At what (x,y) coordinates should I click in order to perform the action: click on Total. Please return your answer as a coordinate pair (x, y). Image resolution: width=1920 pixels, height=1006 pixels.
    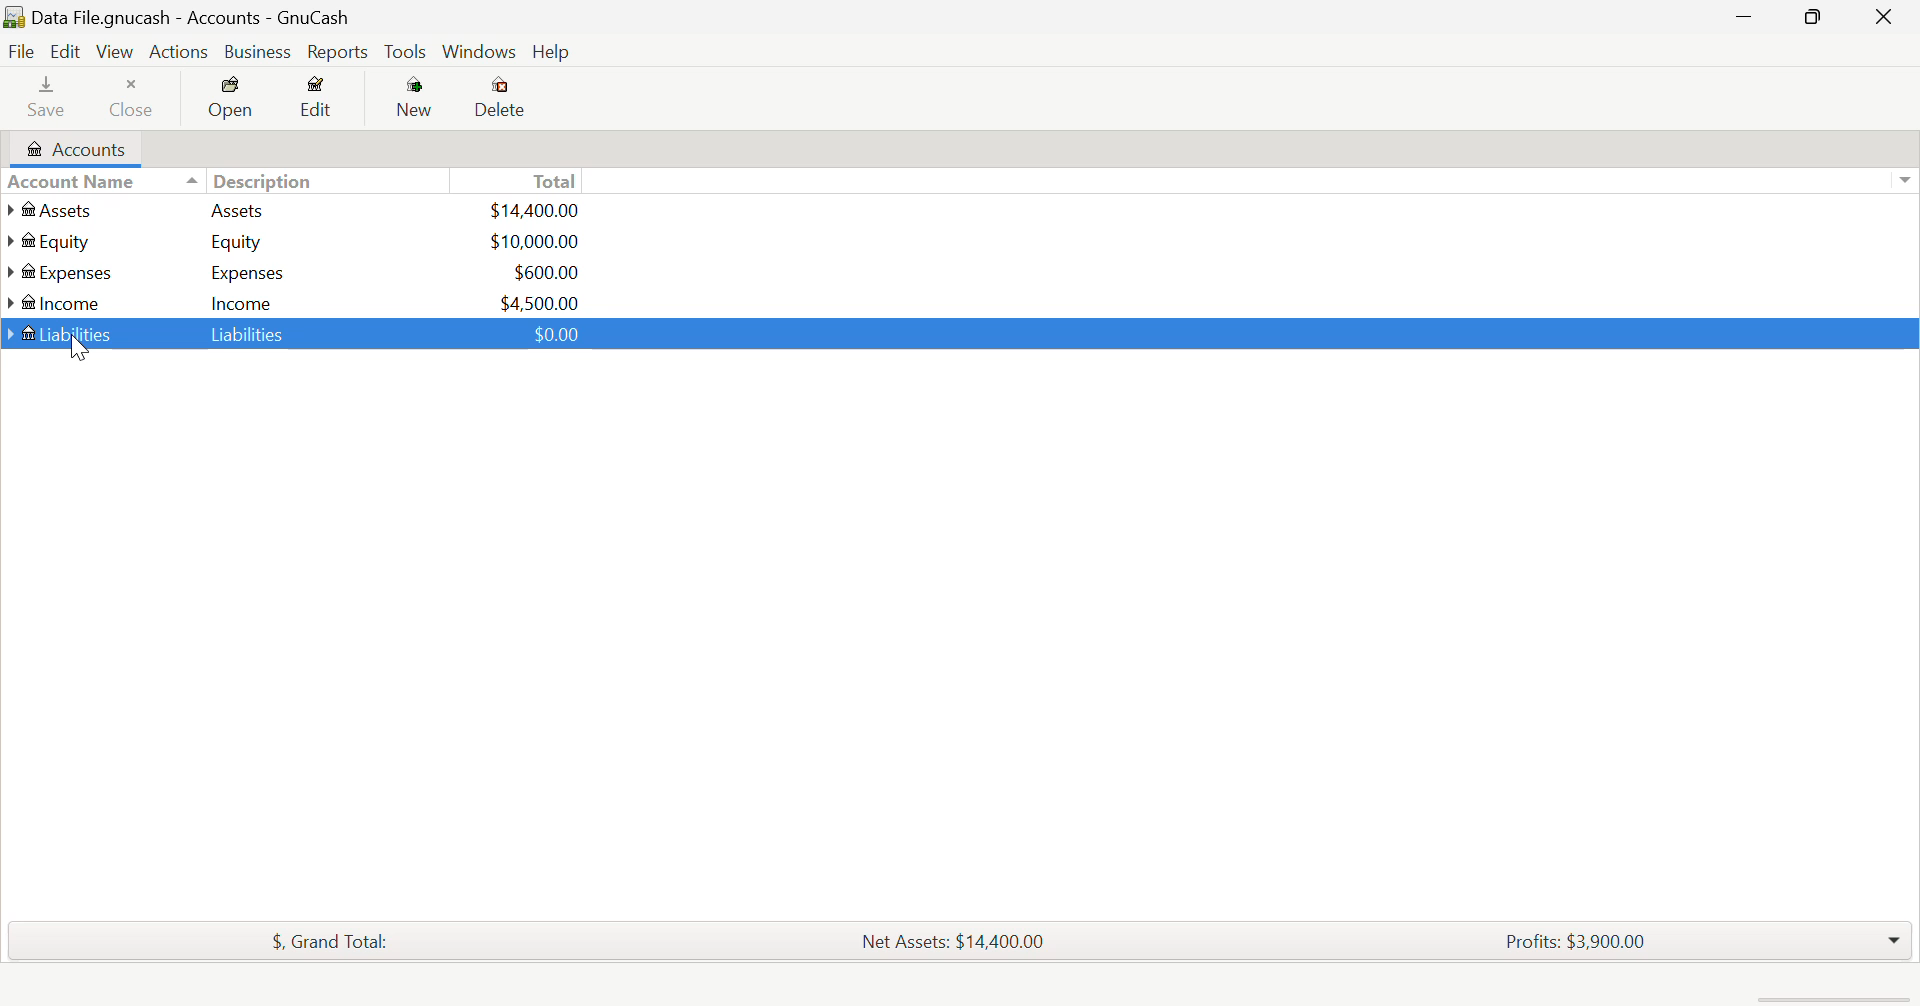
    Looking at the image, I should click on (557, 180).